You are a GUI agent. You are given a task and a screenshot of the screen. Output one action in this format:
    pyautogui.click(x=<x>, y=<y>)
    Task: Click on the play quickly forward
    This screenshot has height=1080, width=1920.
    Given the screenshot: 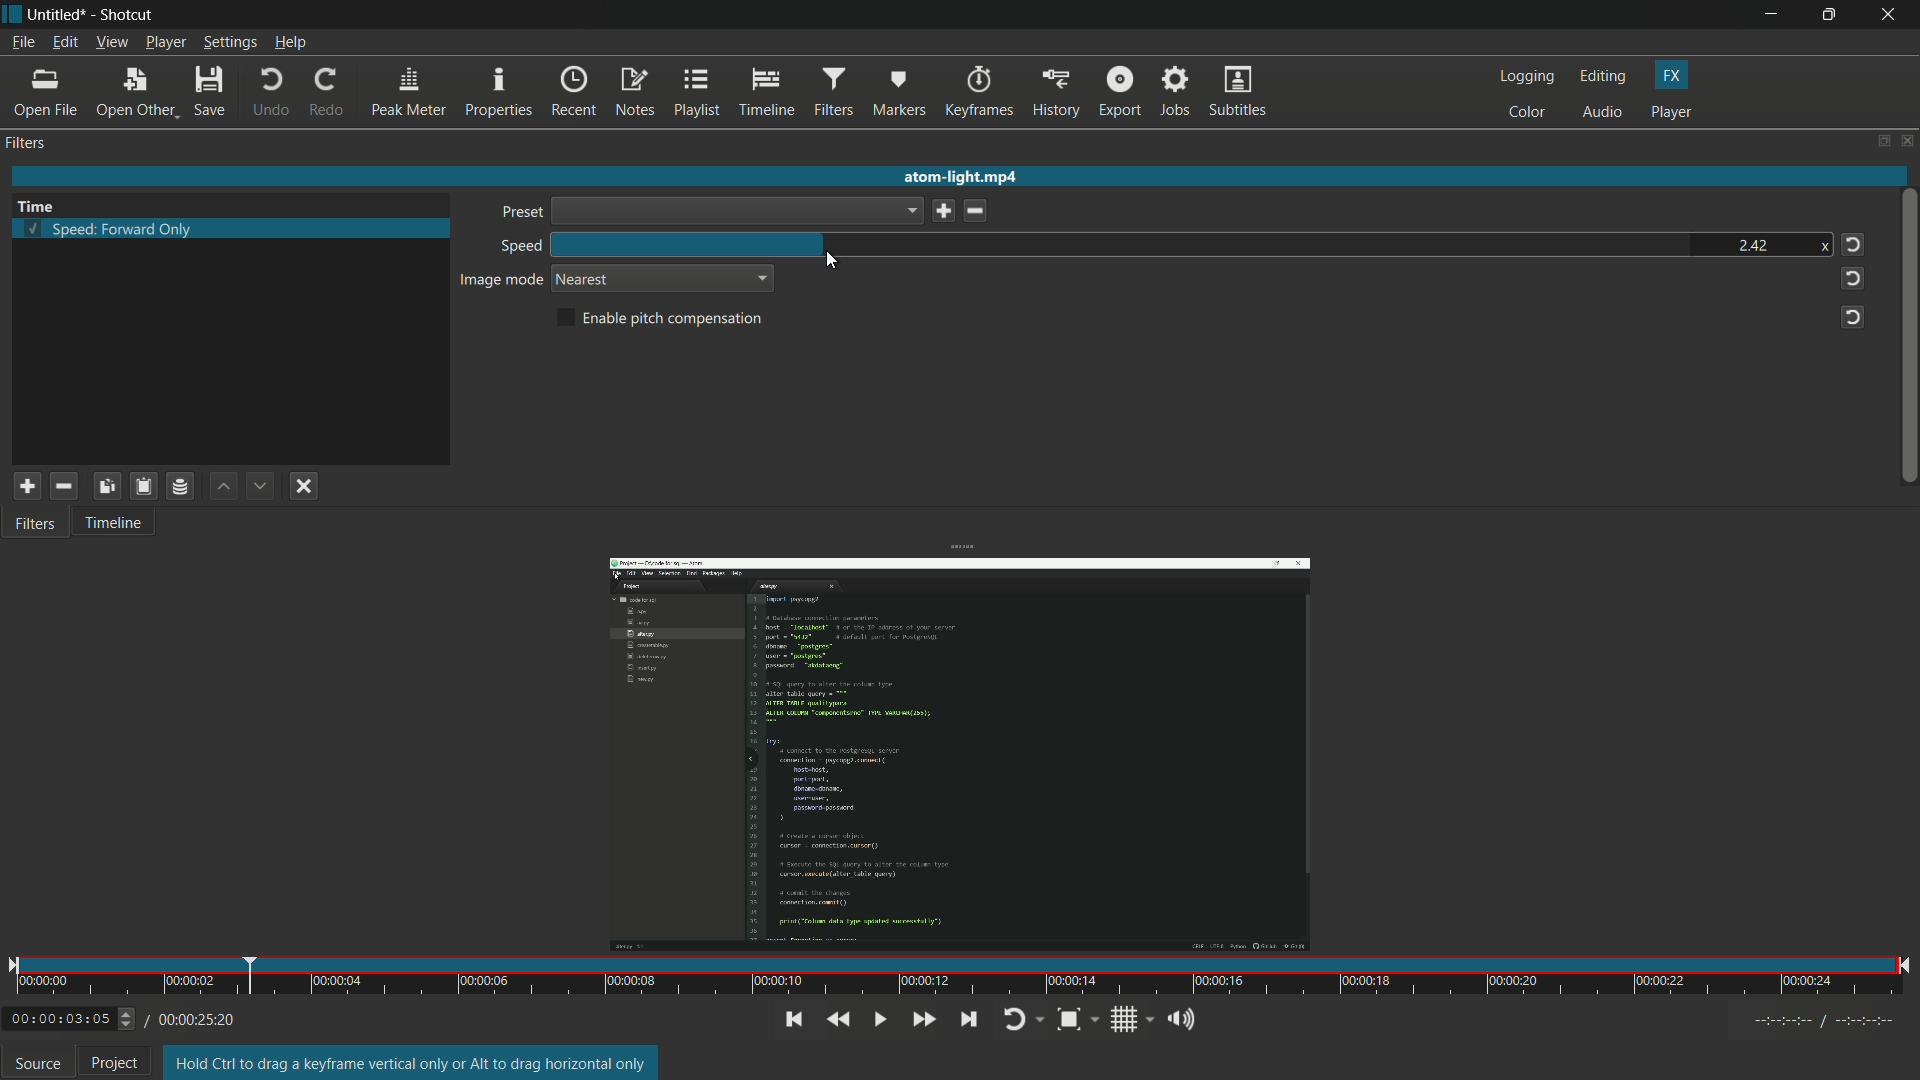 What is the action you would take?
    pyautogui.click(x=926, y=1018)
    